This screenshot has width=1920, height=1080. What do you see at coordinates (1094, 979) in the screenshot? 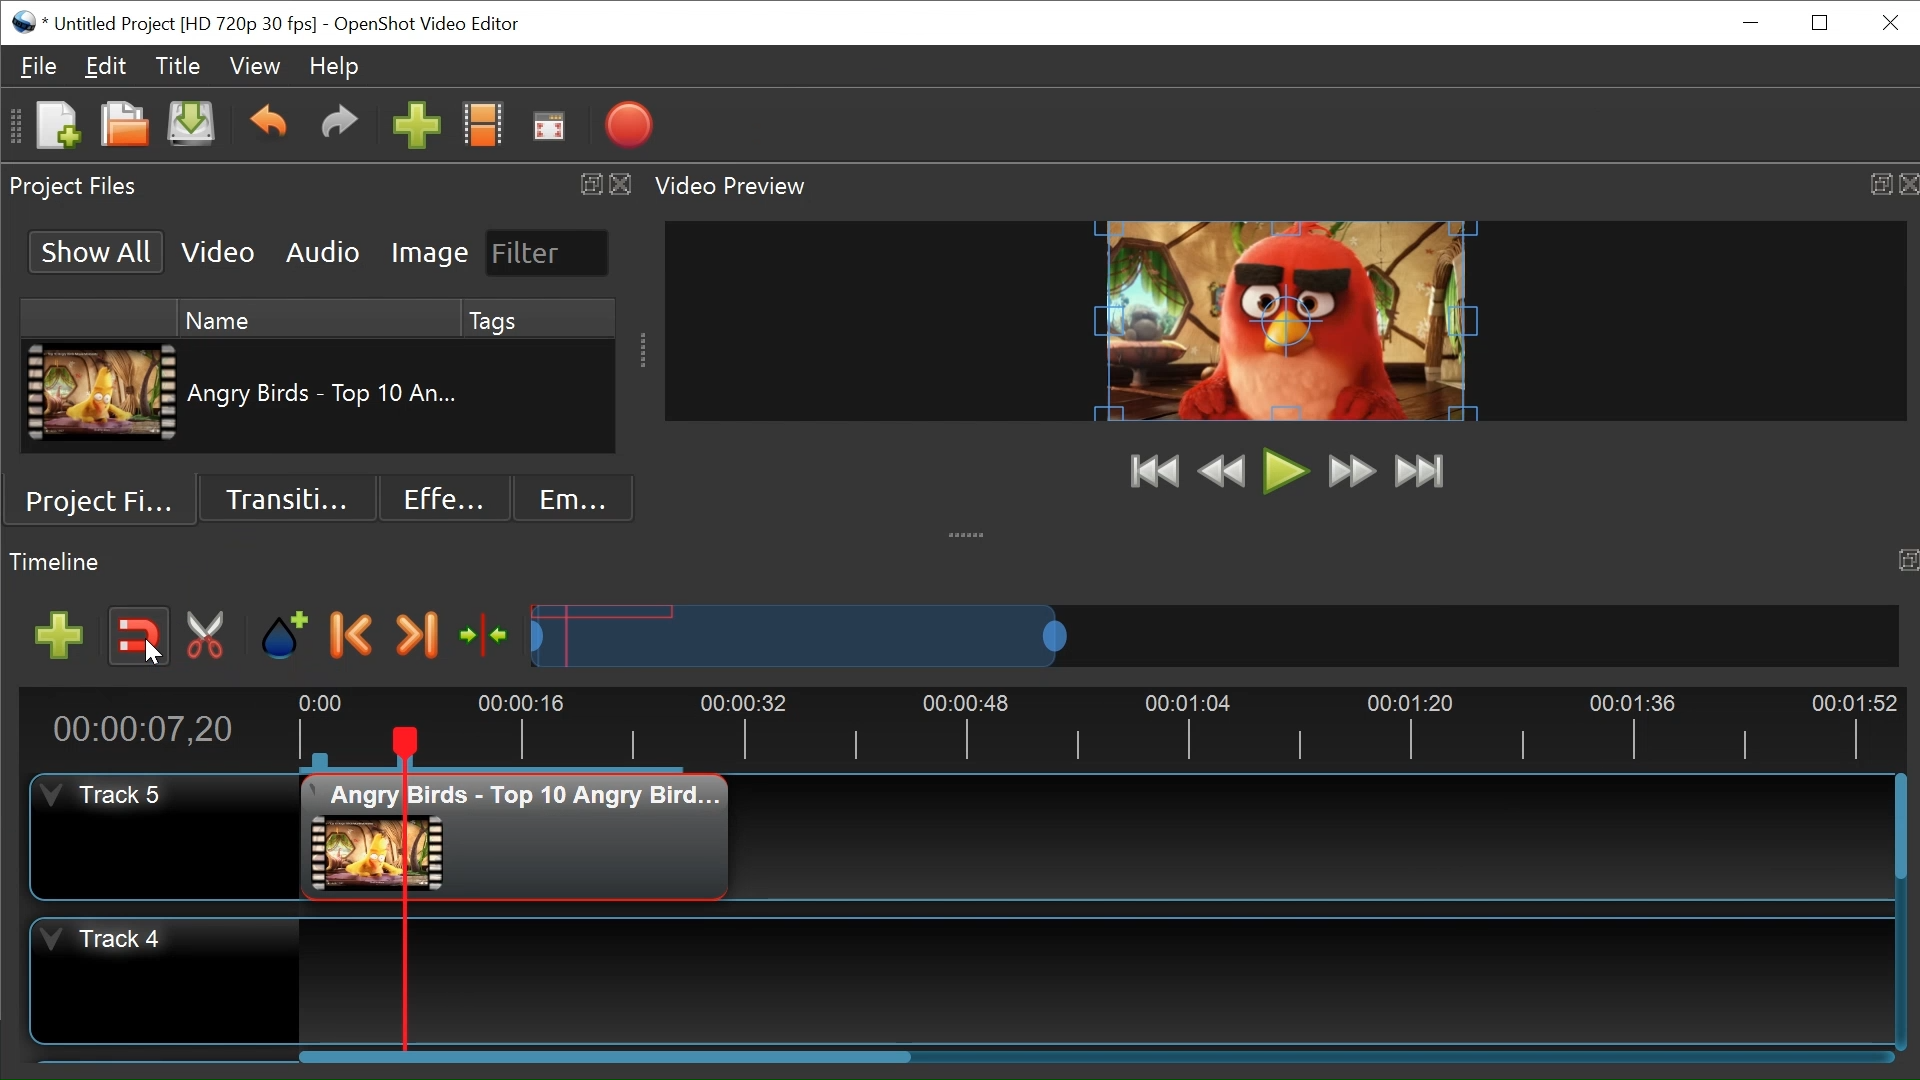
I see `Track Panel` at bounding box center [1094, 979].